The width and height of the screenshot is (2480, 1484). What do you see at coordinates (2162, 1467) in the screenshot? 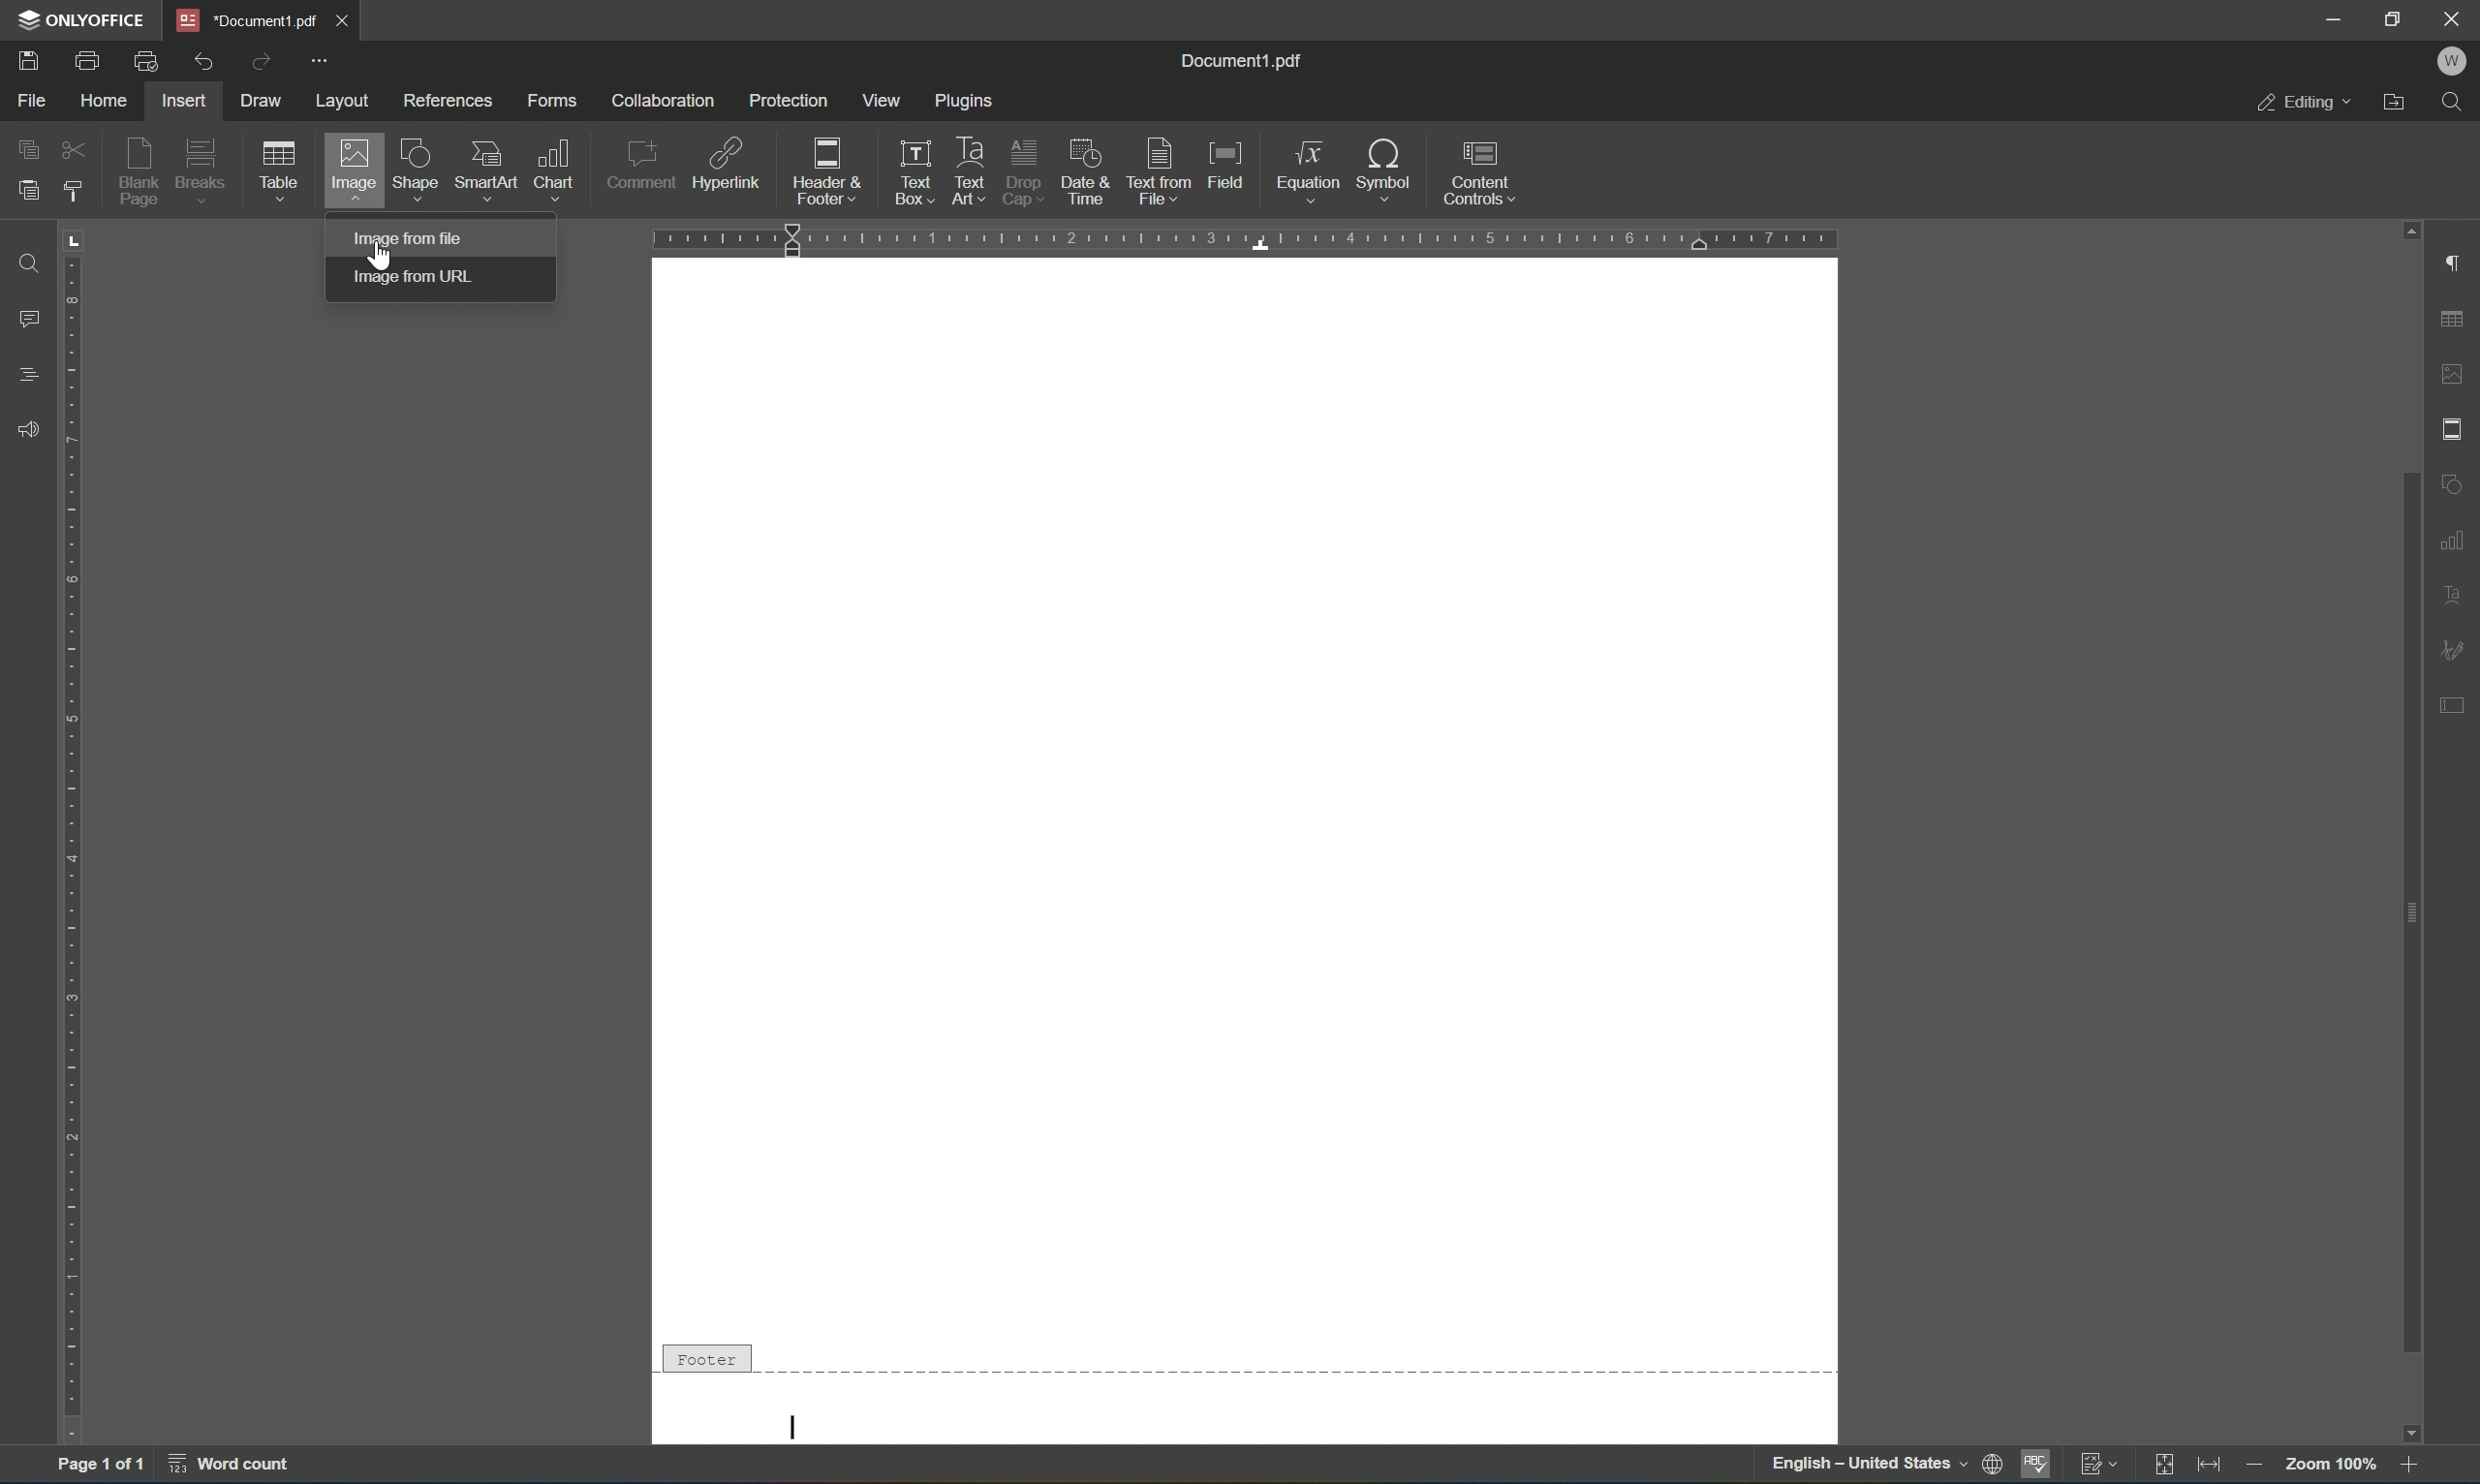
I see `fit to slide` at bounding box center [2162, 1467].